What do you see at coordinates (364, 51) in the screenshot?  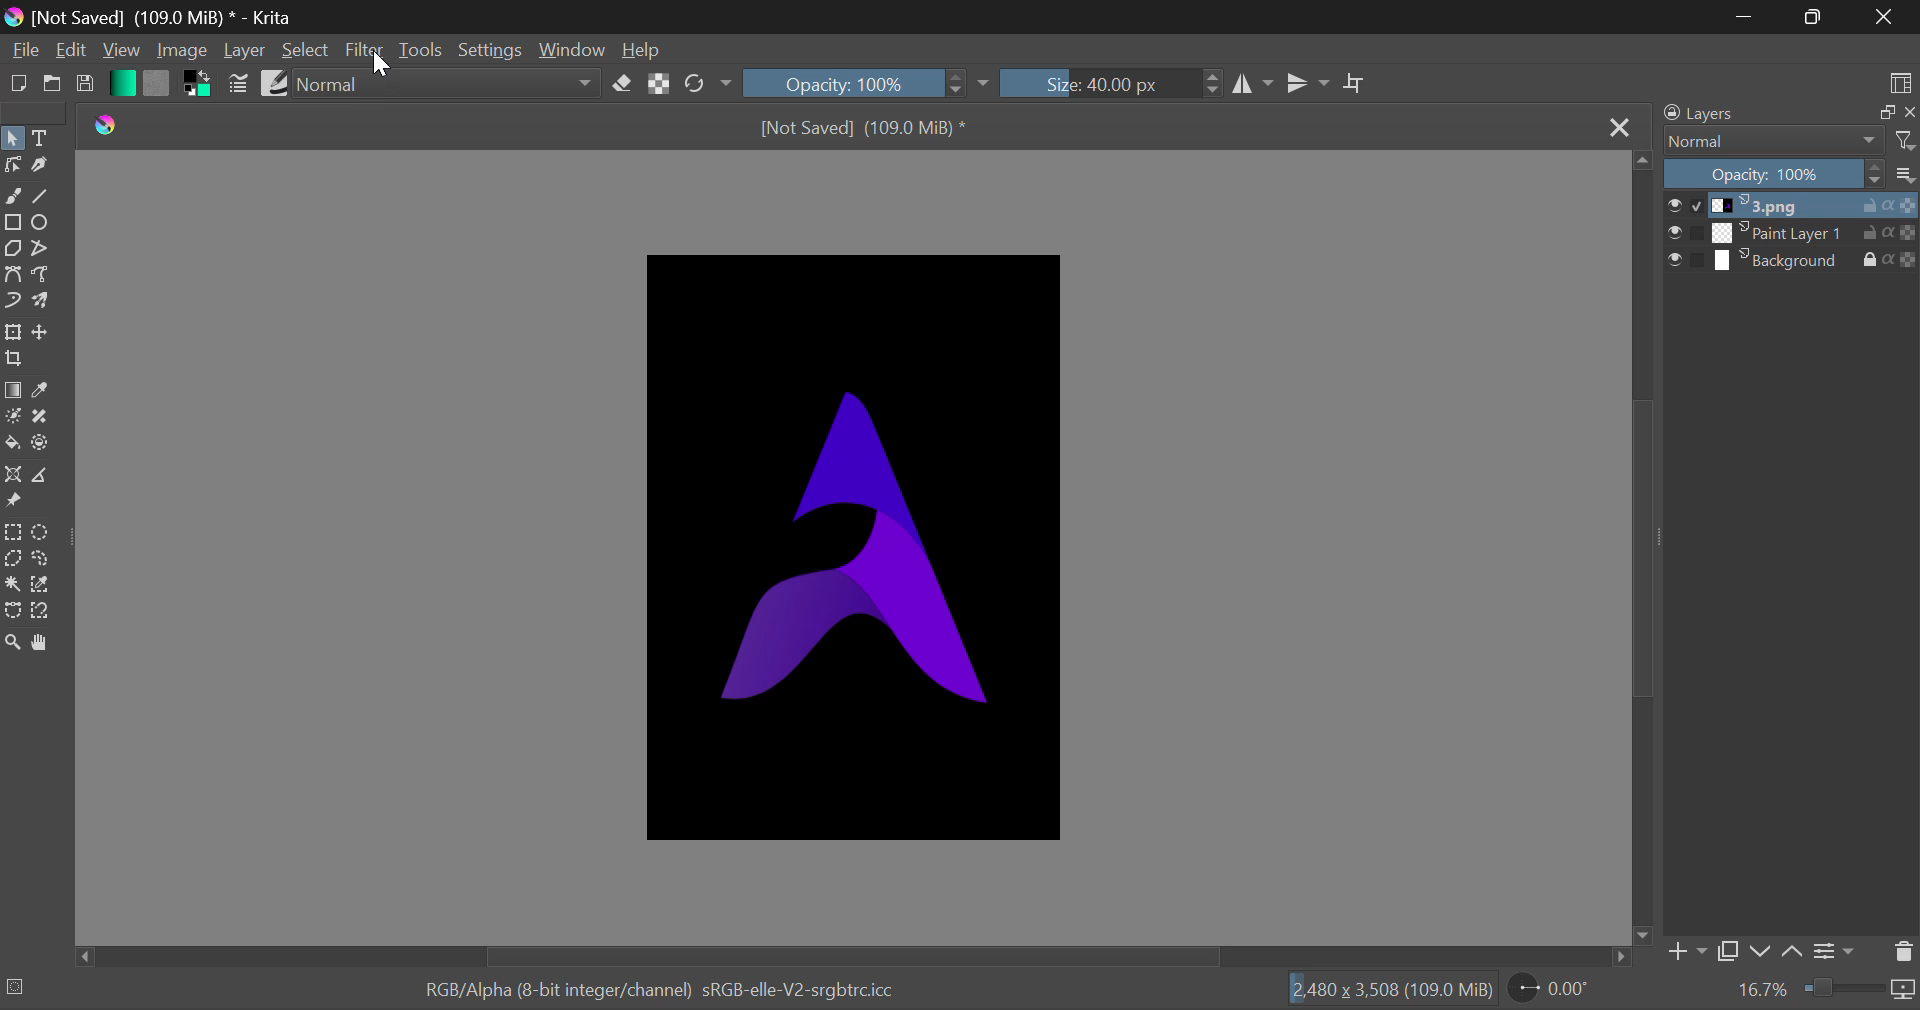 I see `Filter` at bounding box center [364, 51].